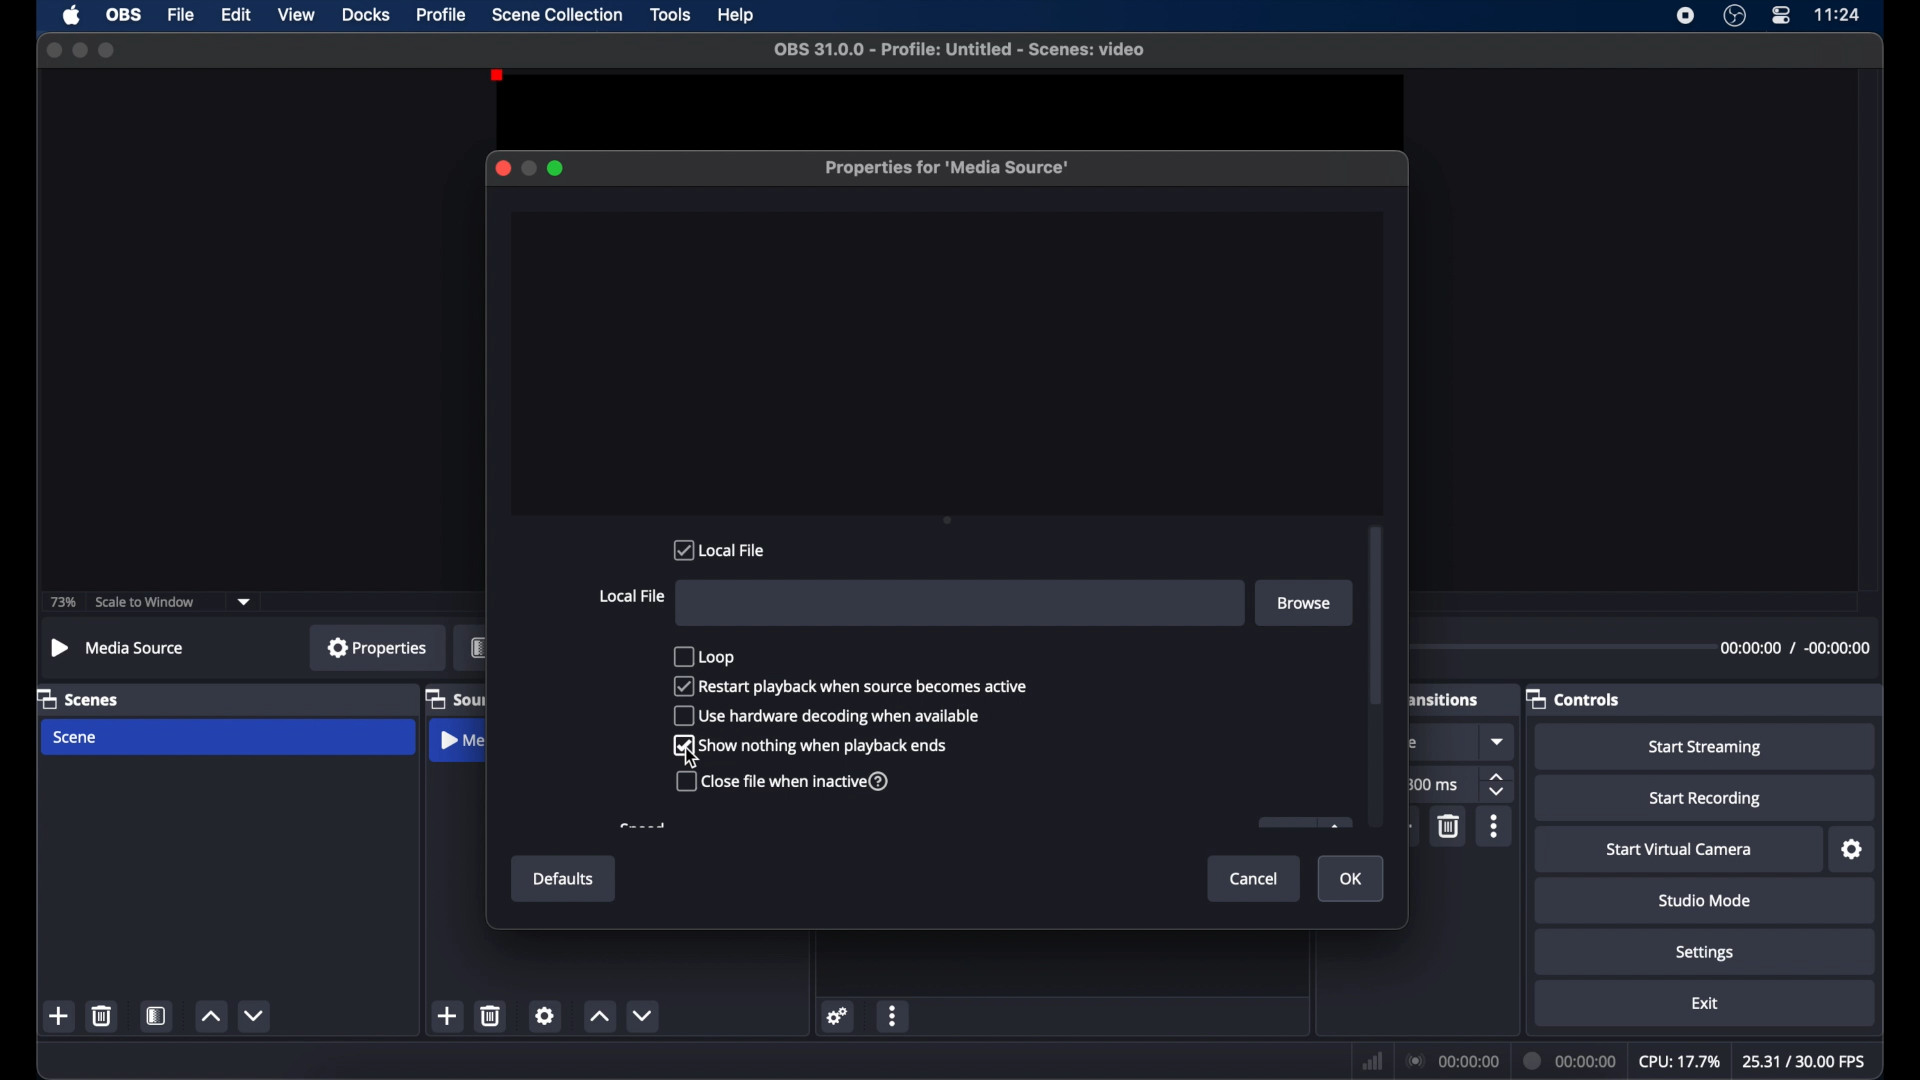 The image size is (1920, 1080). What do you see at coordinates (145, 602) in the screenshot?
I see `scale to window` at bounding box center [145, 602].